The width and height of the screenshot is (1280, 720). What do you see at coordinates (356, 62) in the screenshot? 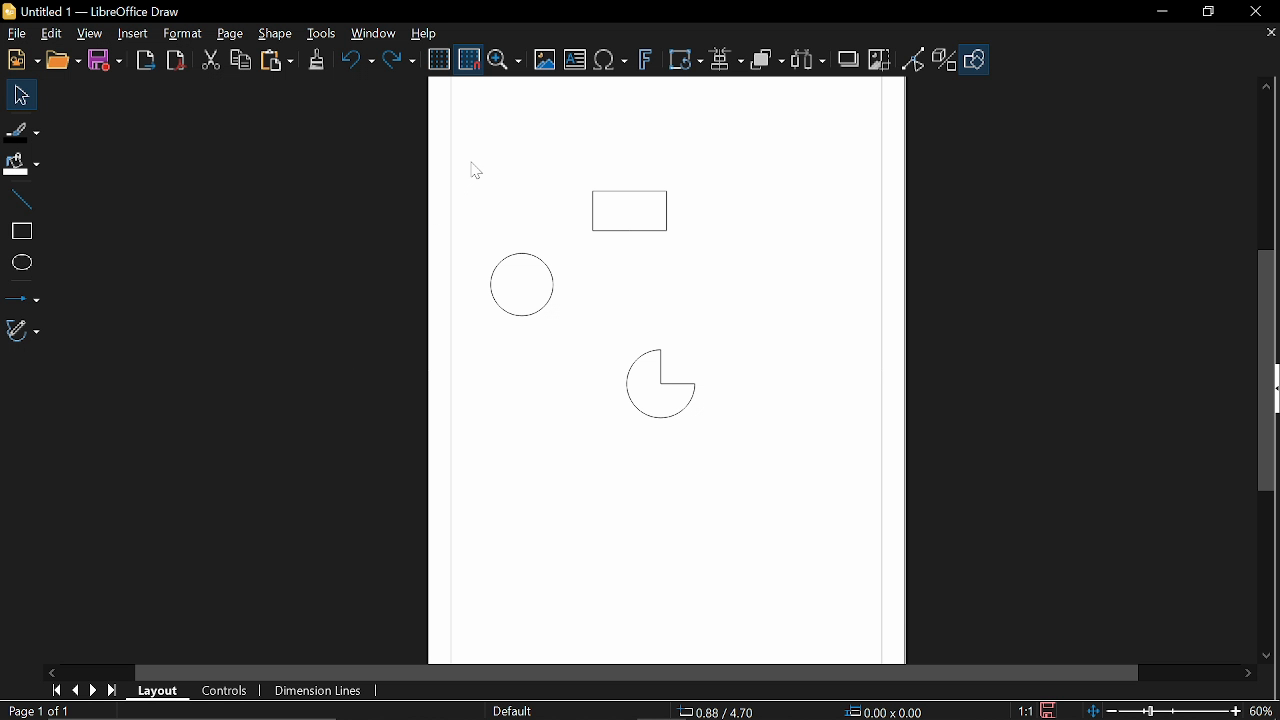
I see `Undo` at bounding box center [356, 62].